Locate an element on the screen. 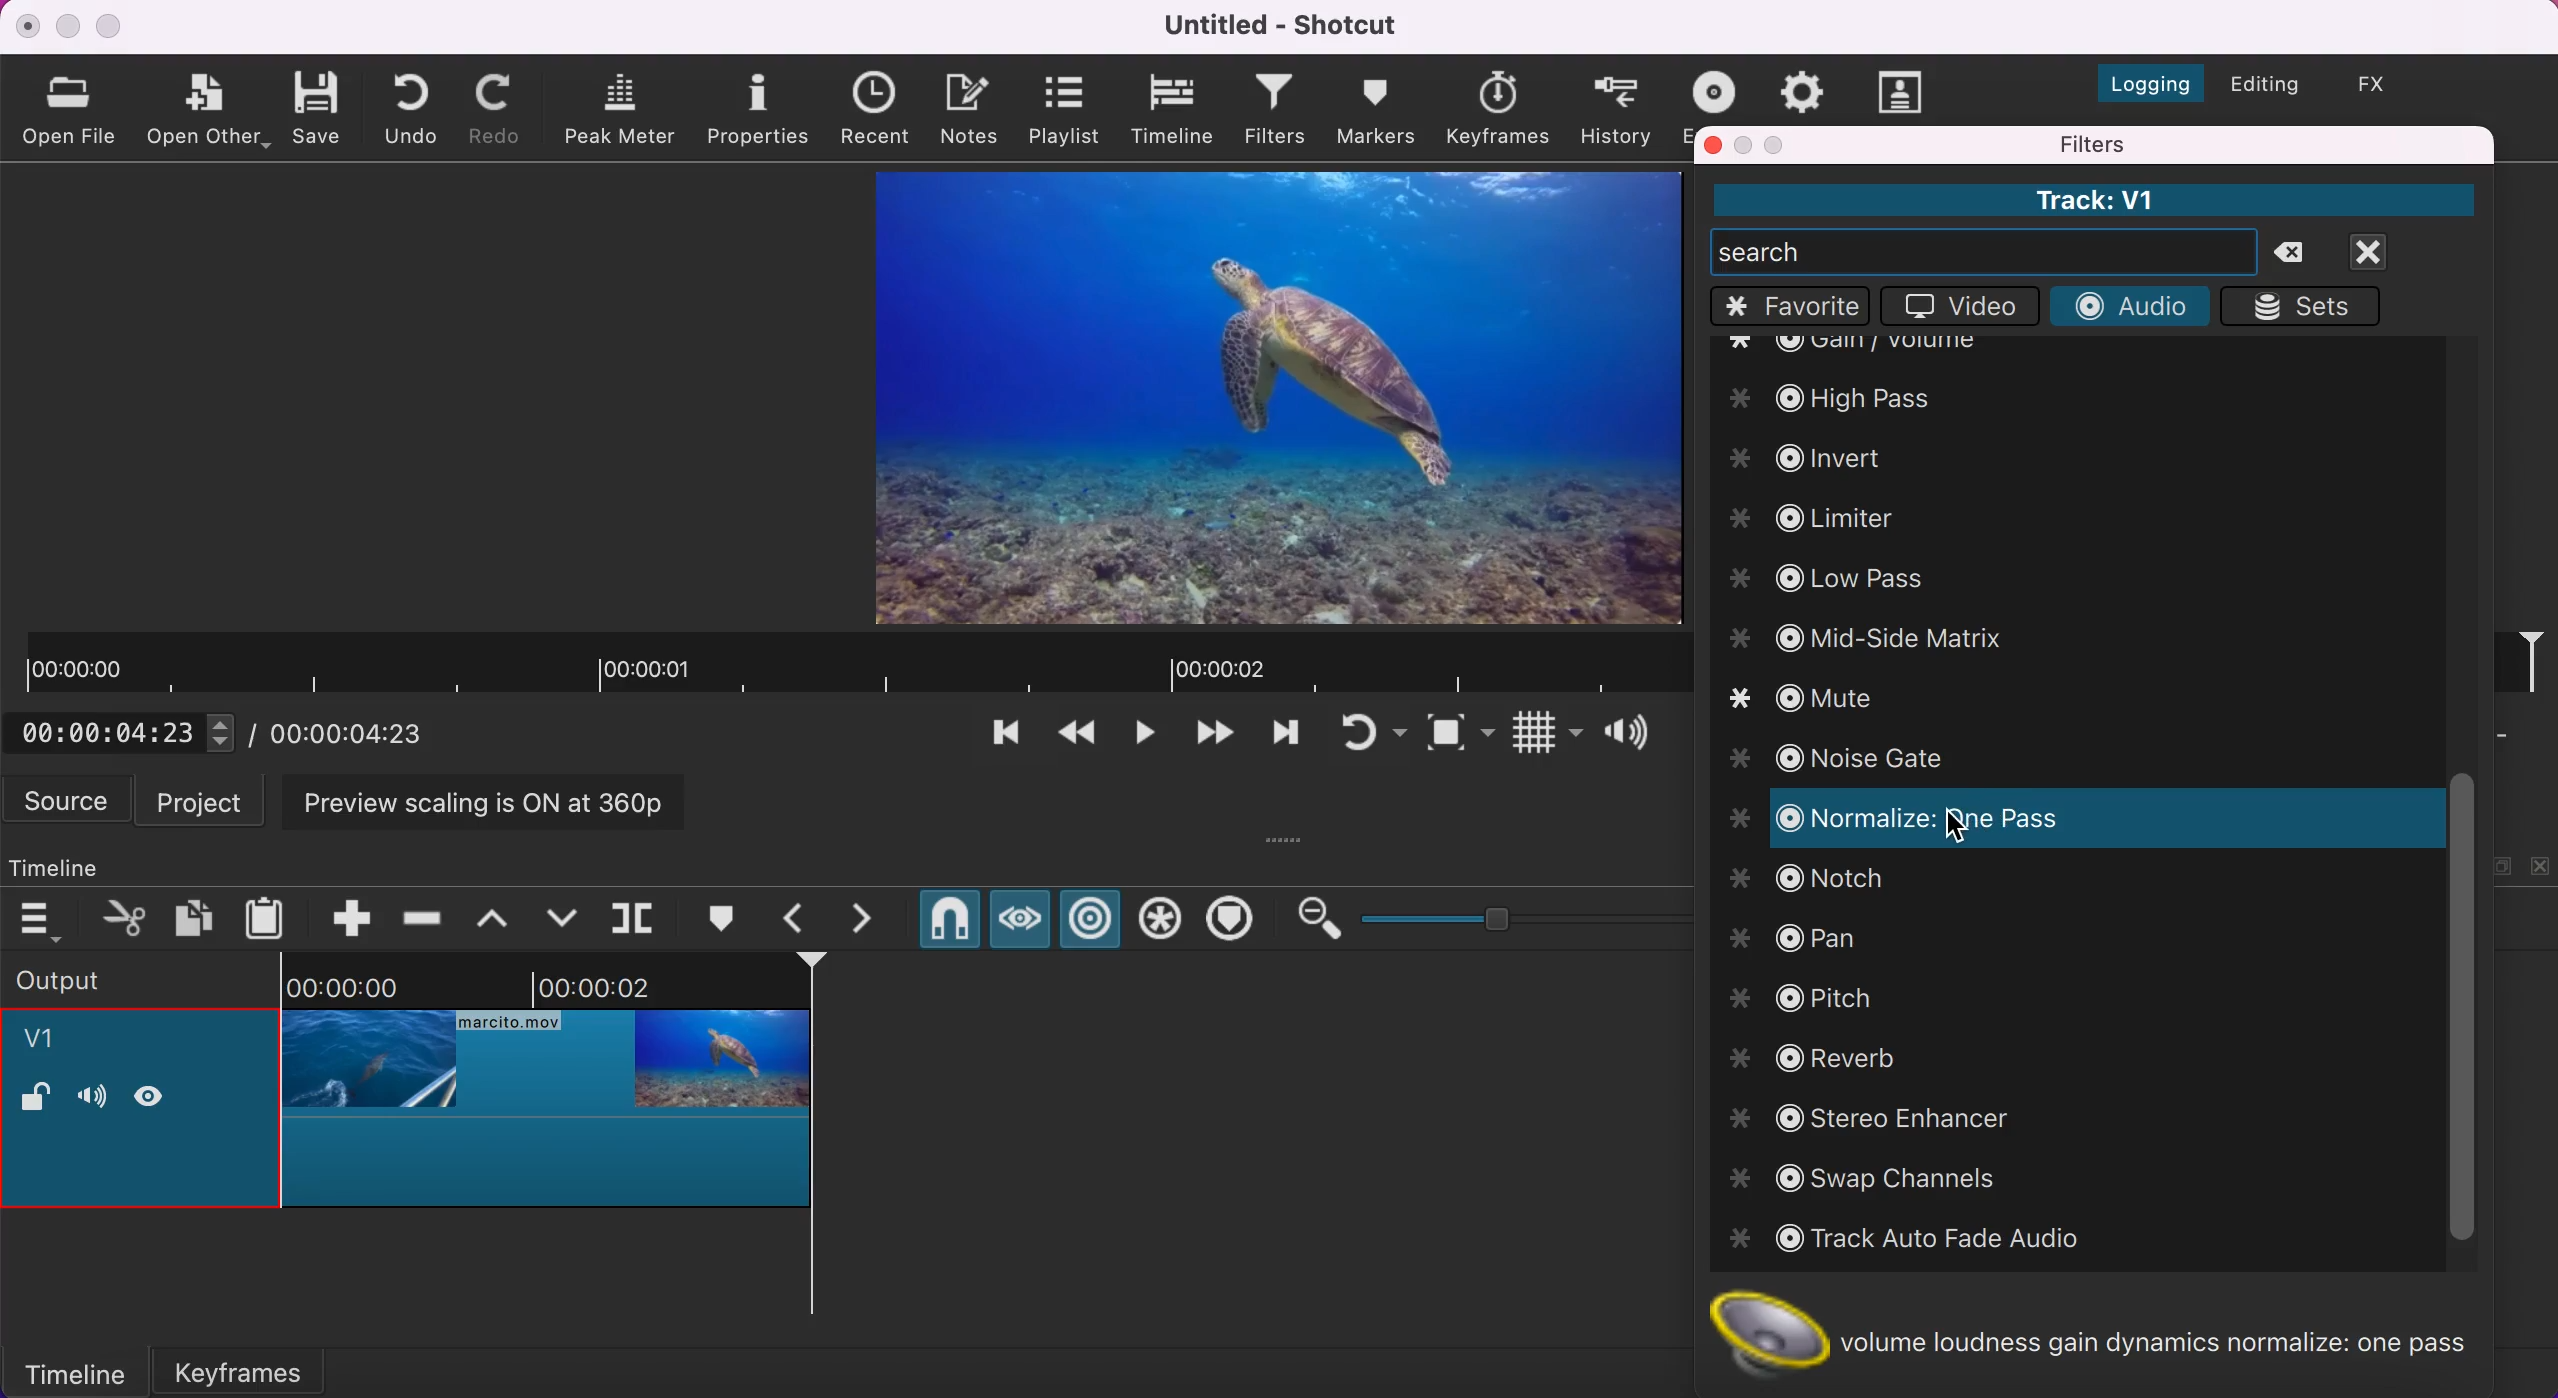  output is located at coordinates (112, 978).